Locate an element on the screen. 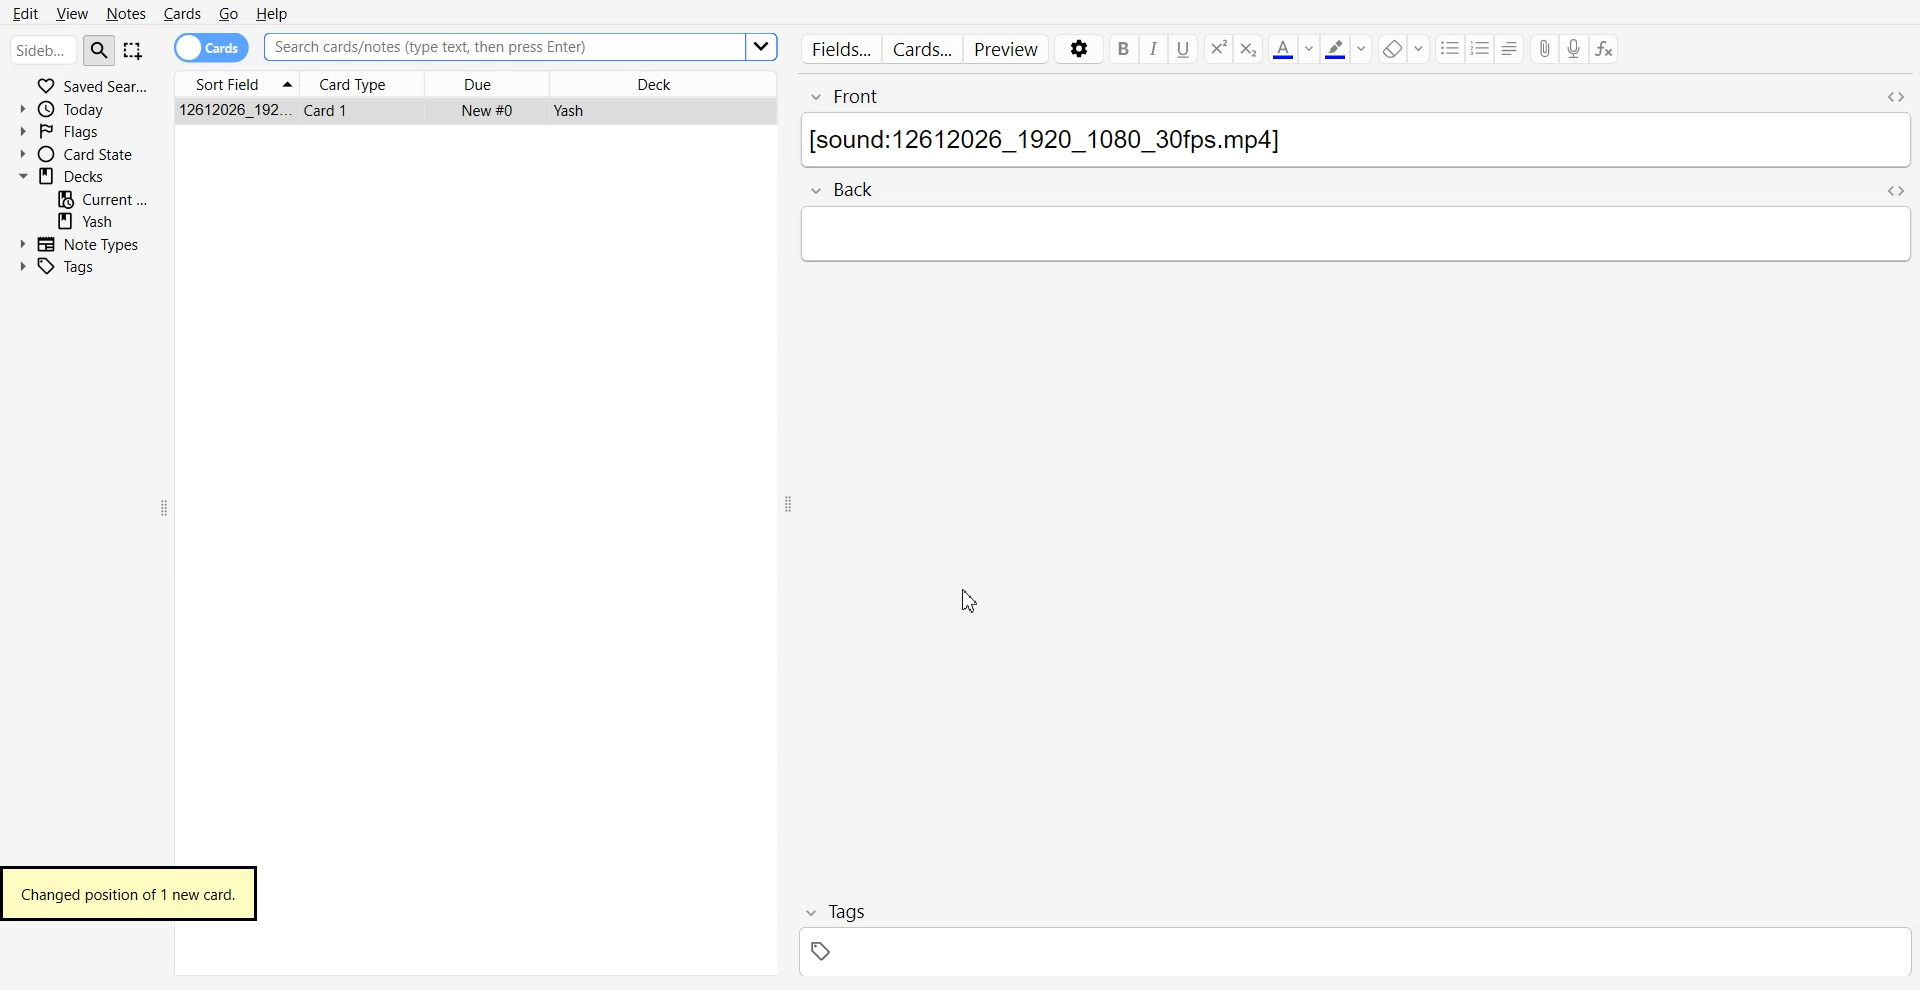 This screenshot has height=990, width=1920. Today is located at coordinates (84, 108).